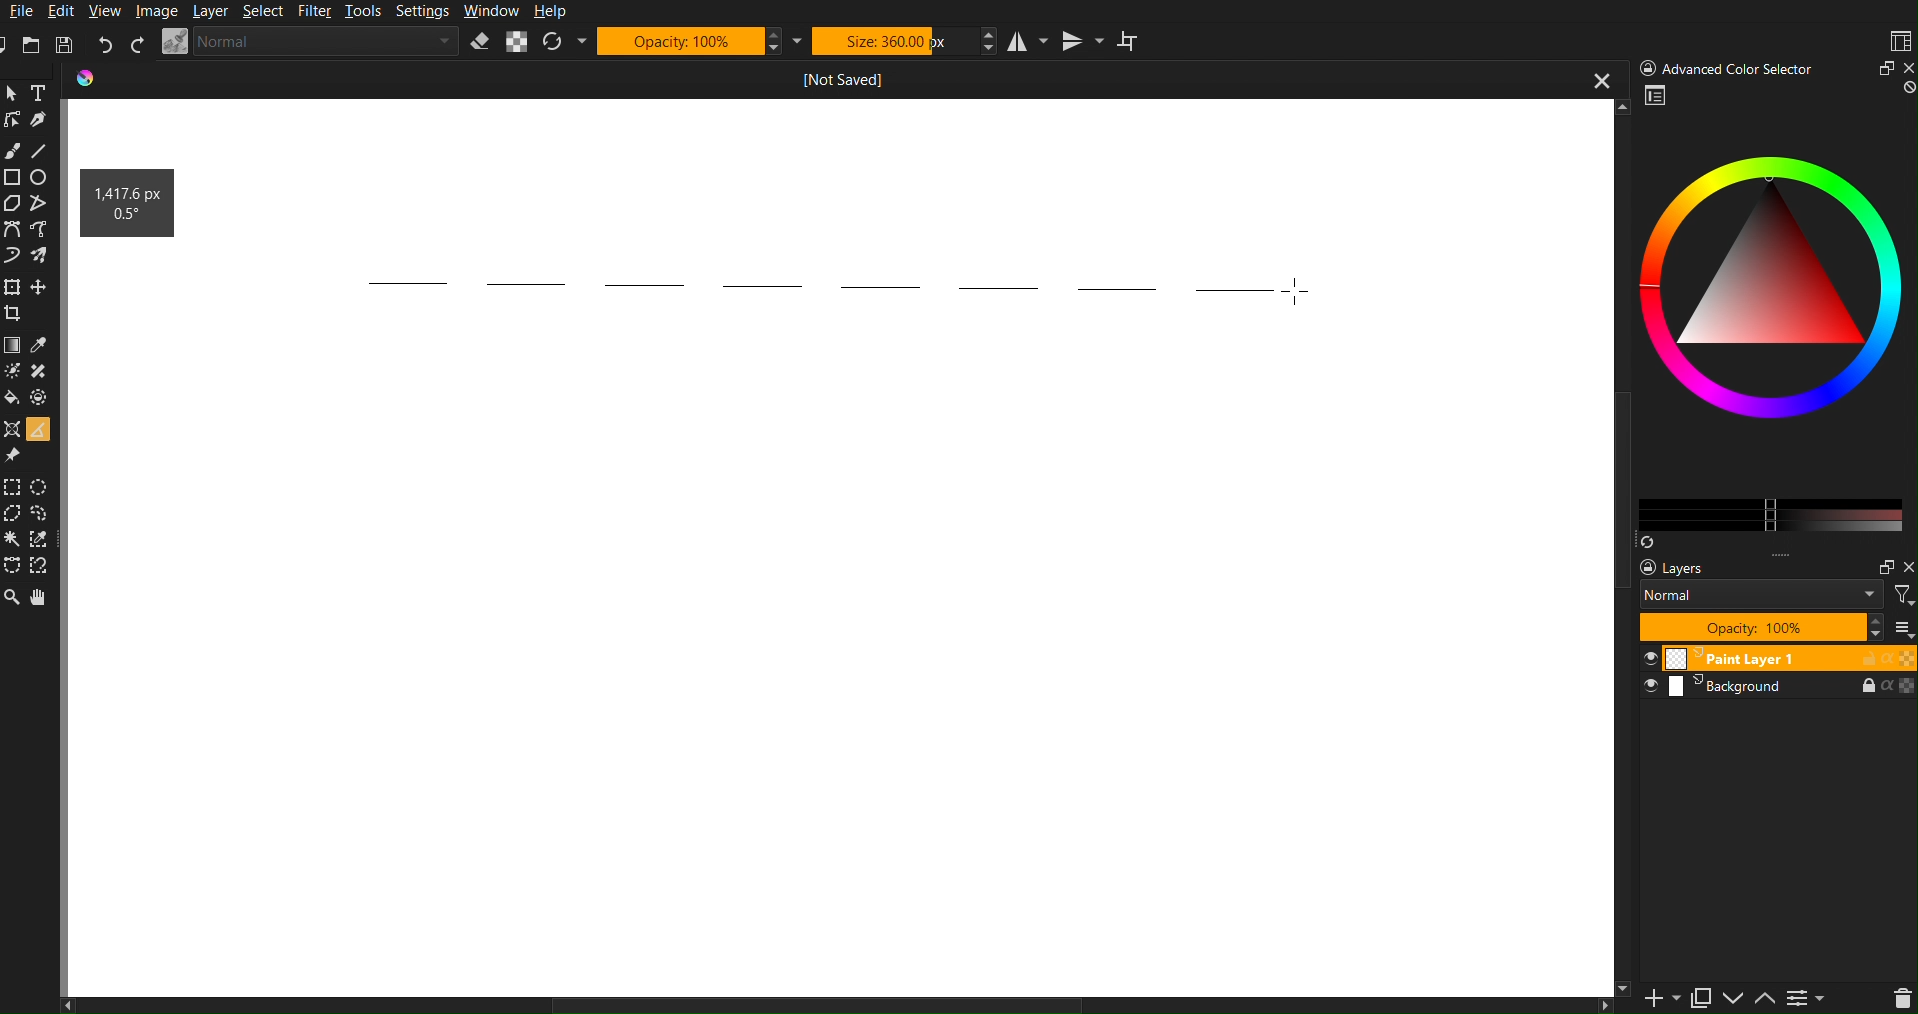  I want to click on Brush Settings, so click(311, 42).